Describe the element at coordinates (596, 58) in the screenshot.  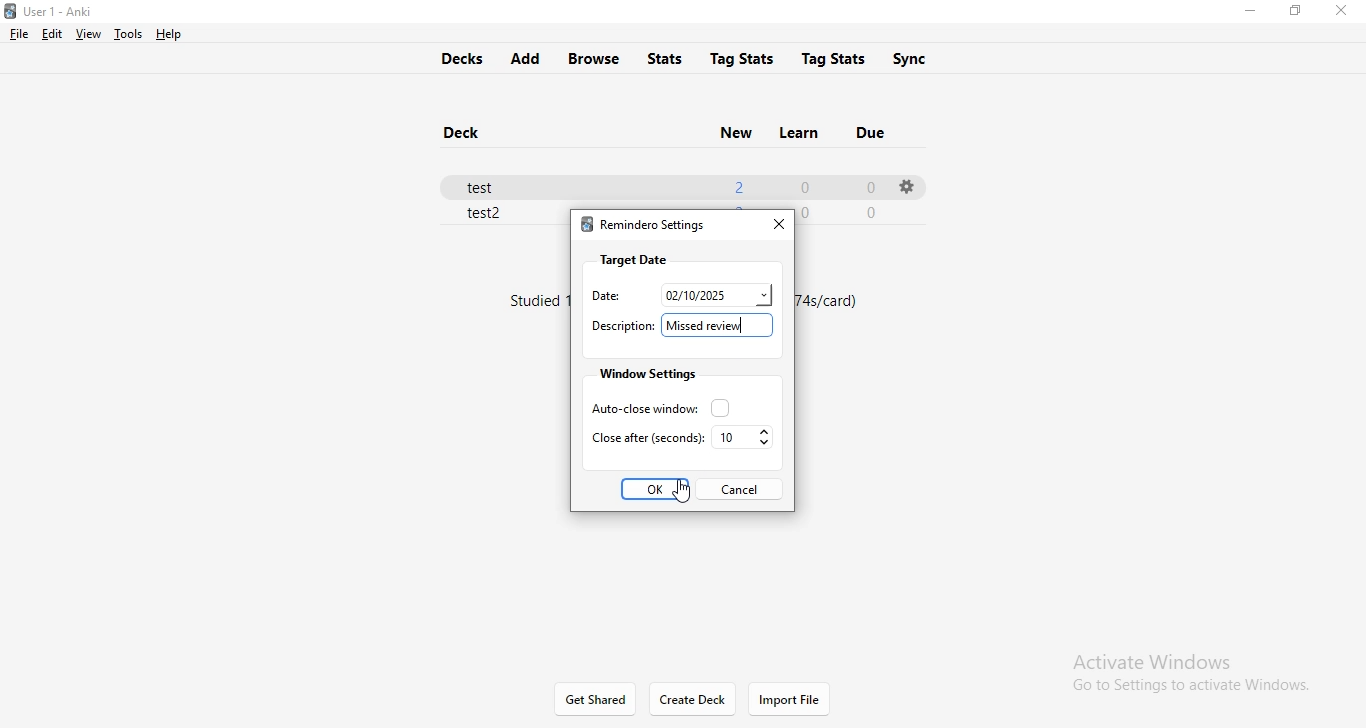
I see `browse` at that location.